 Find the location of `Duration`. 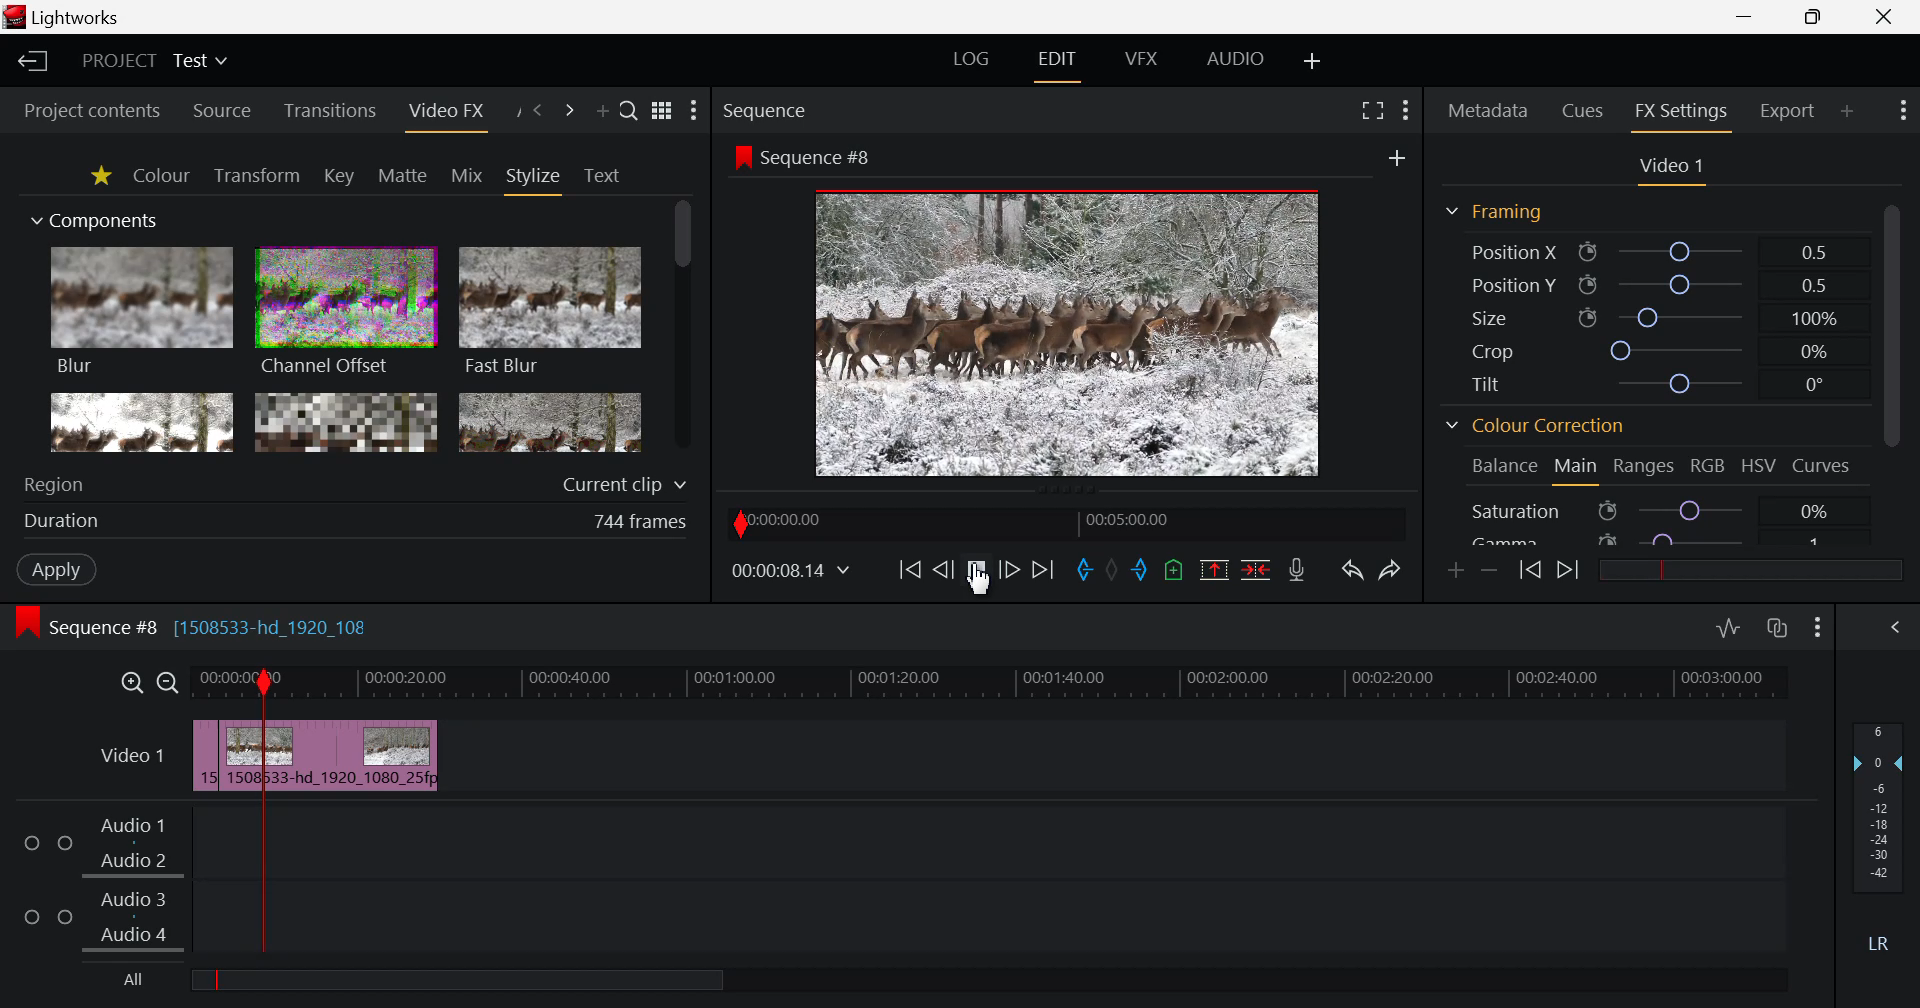

Duration is located at coordinates (358, 520).